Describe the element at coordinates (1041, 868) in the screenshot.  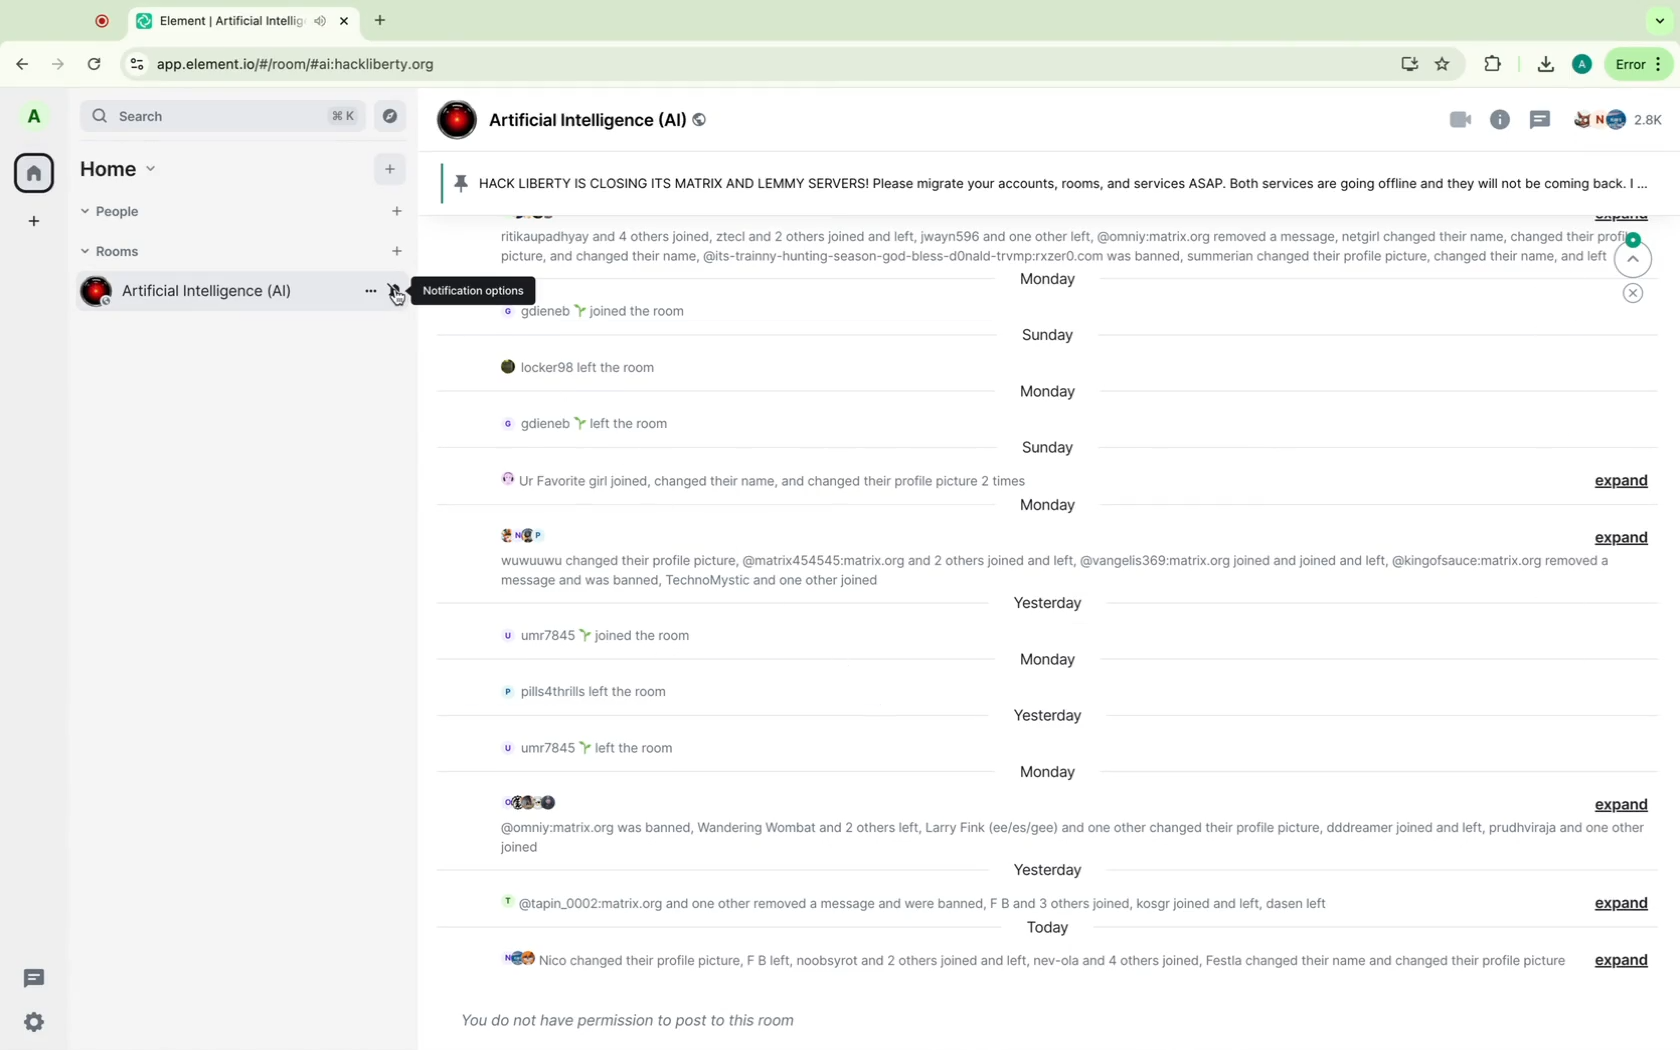
I see `day` at that location.